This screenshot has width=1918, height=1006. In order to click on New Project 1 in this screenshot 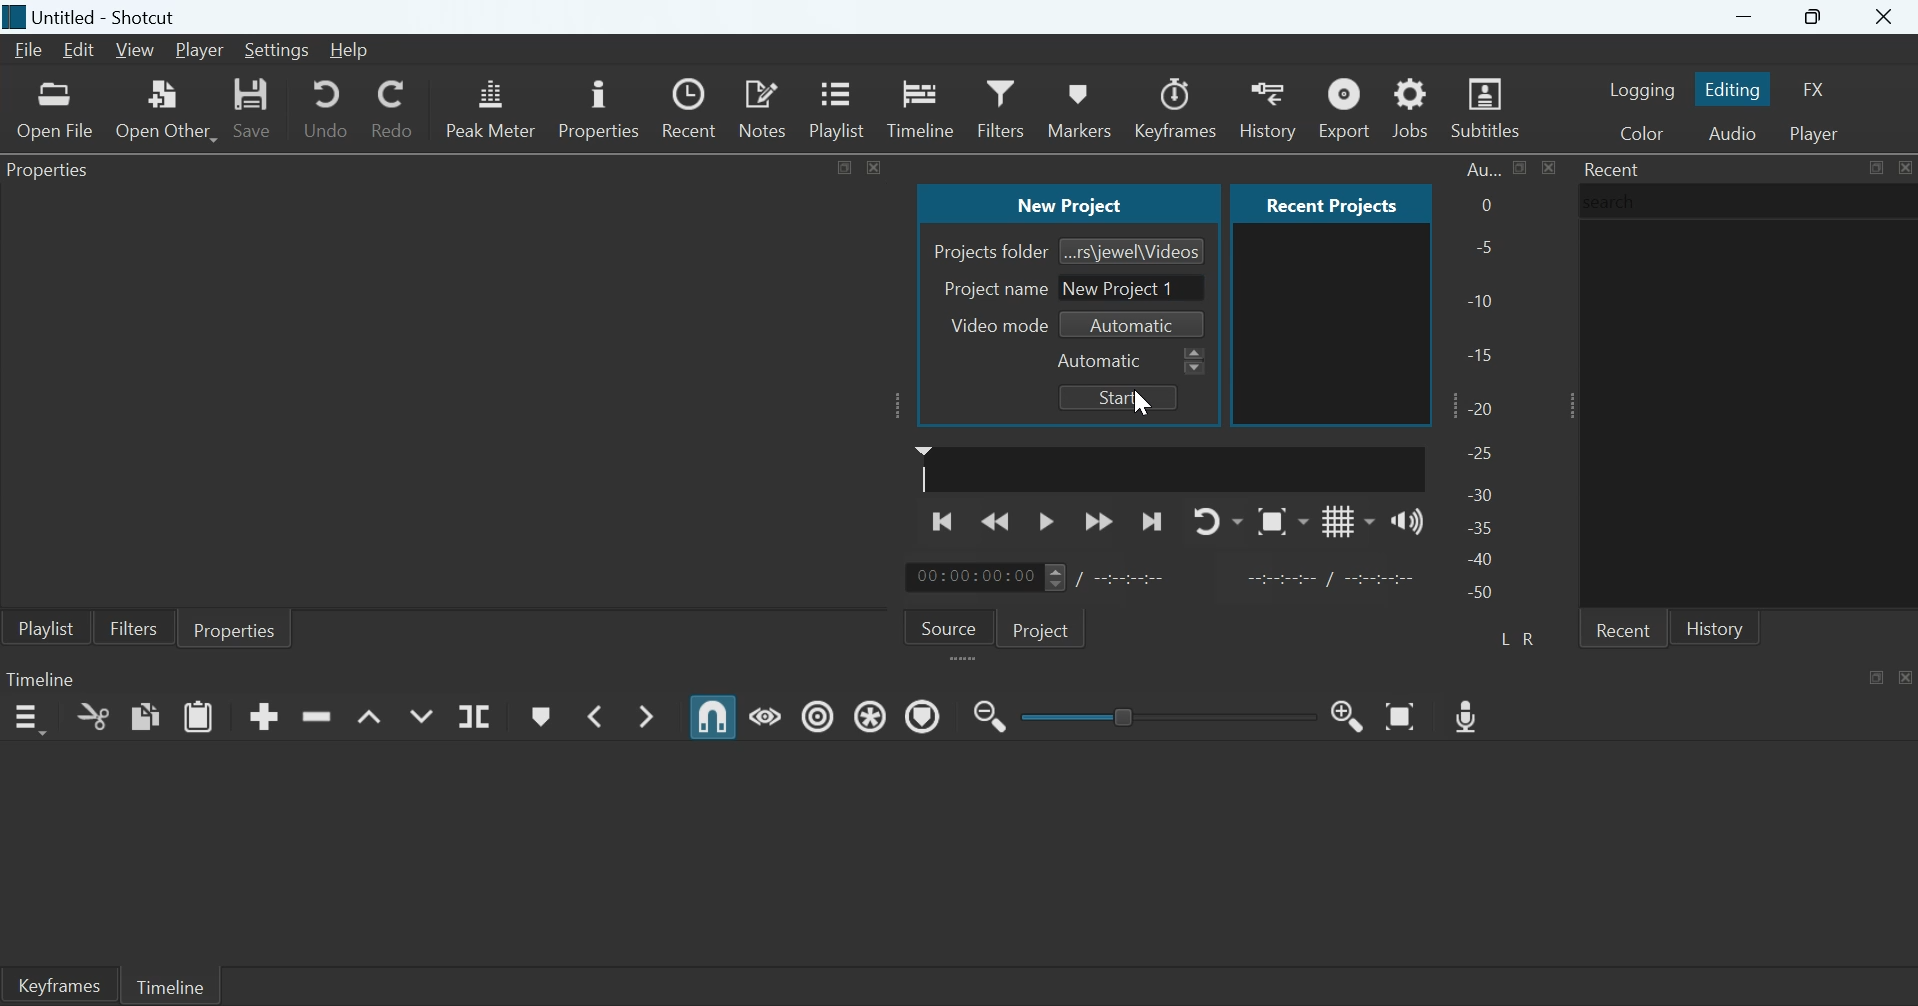, I will do `click(1142, 285)`.